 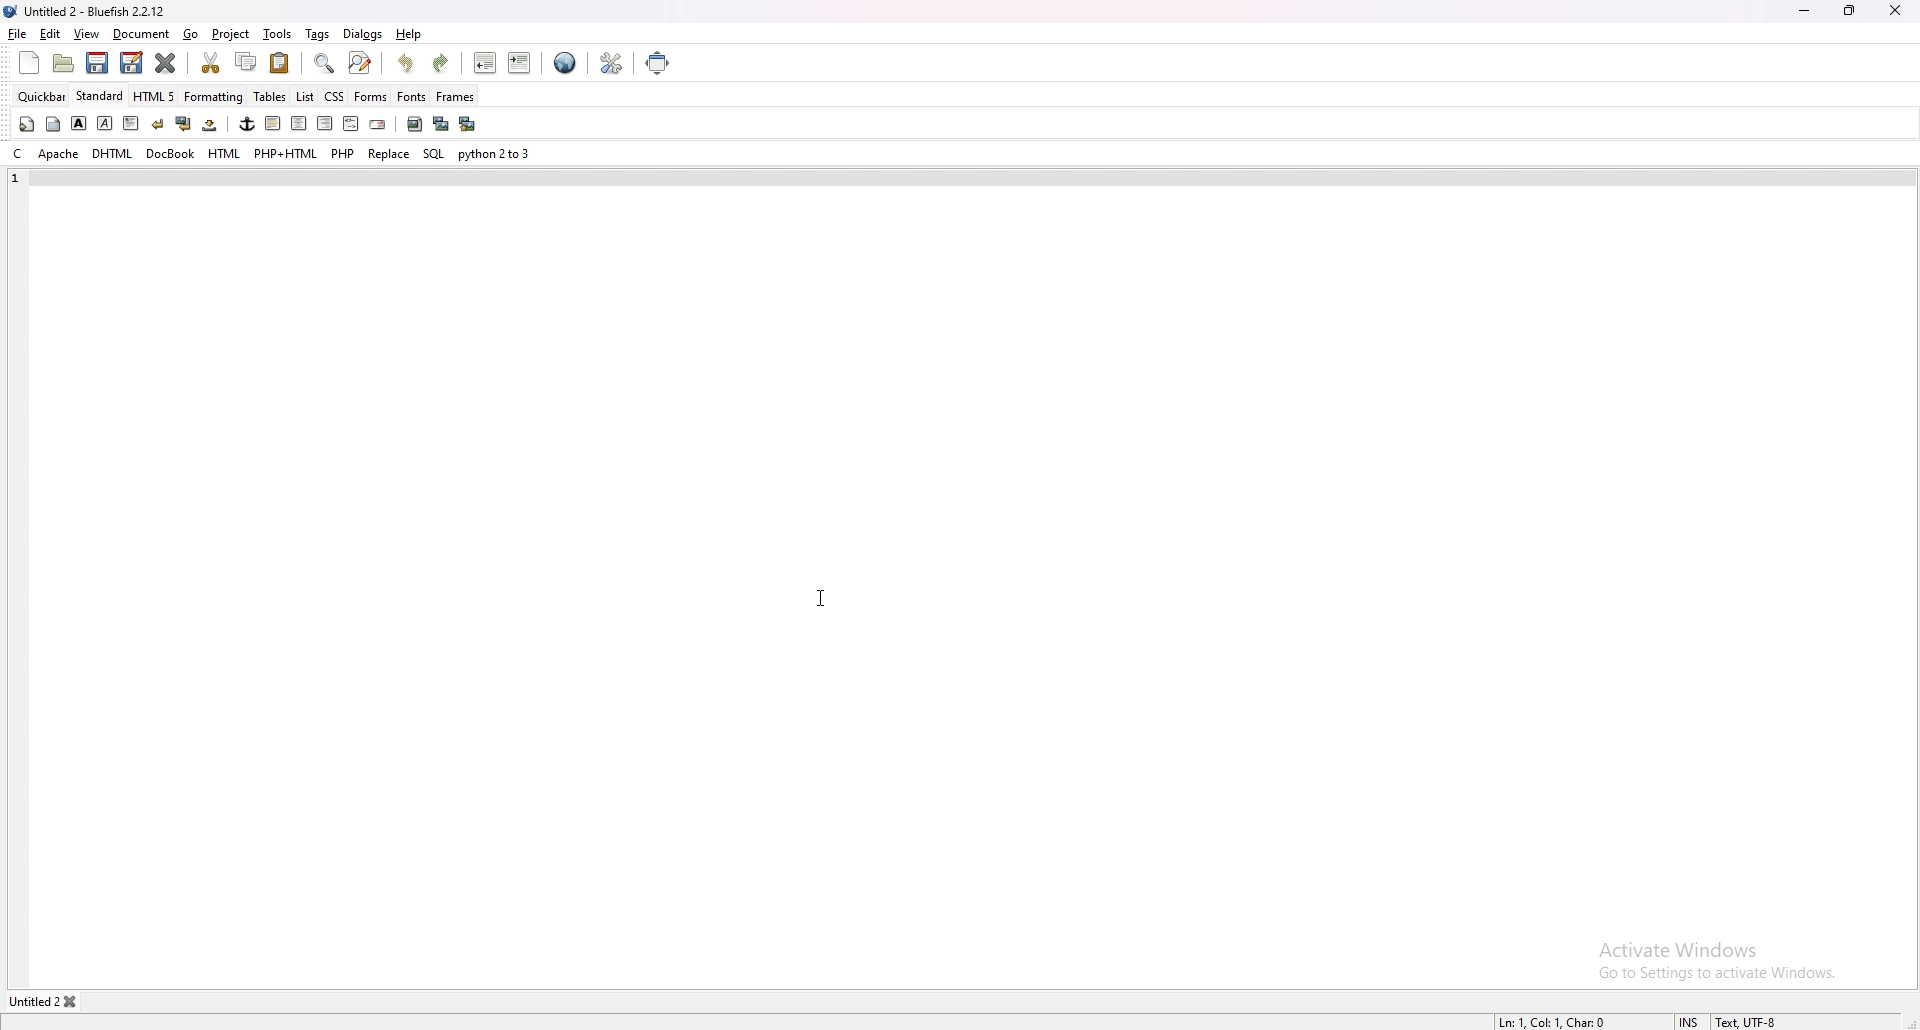 I want to click on break, so click(x=158, y=124).